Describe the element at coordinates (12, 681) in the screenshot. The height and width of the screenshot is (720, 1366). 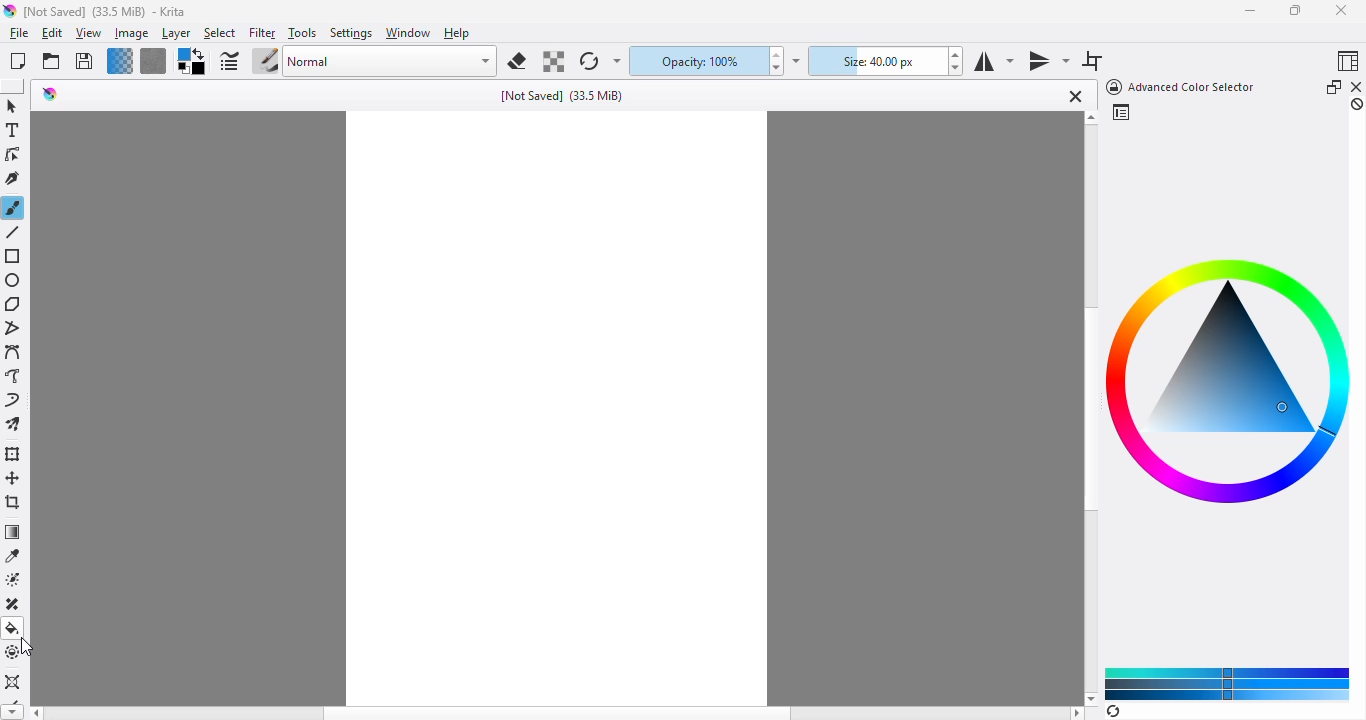
I see `assistant tool` at that location.